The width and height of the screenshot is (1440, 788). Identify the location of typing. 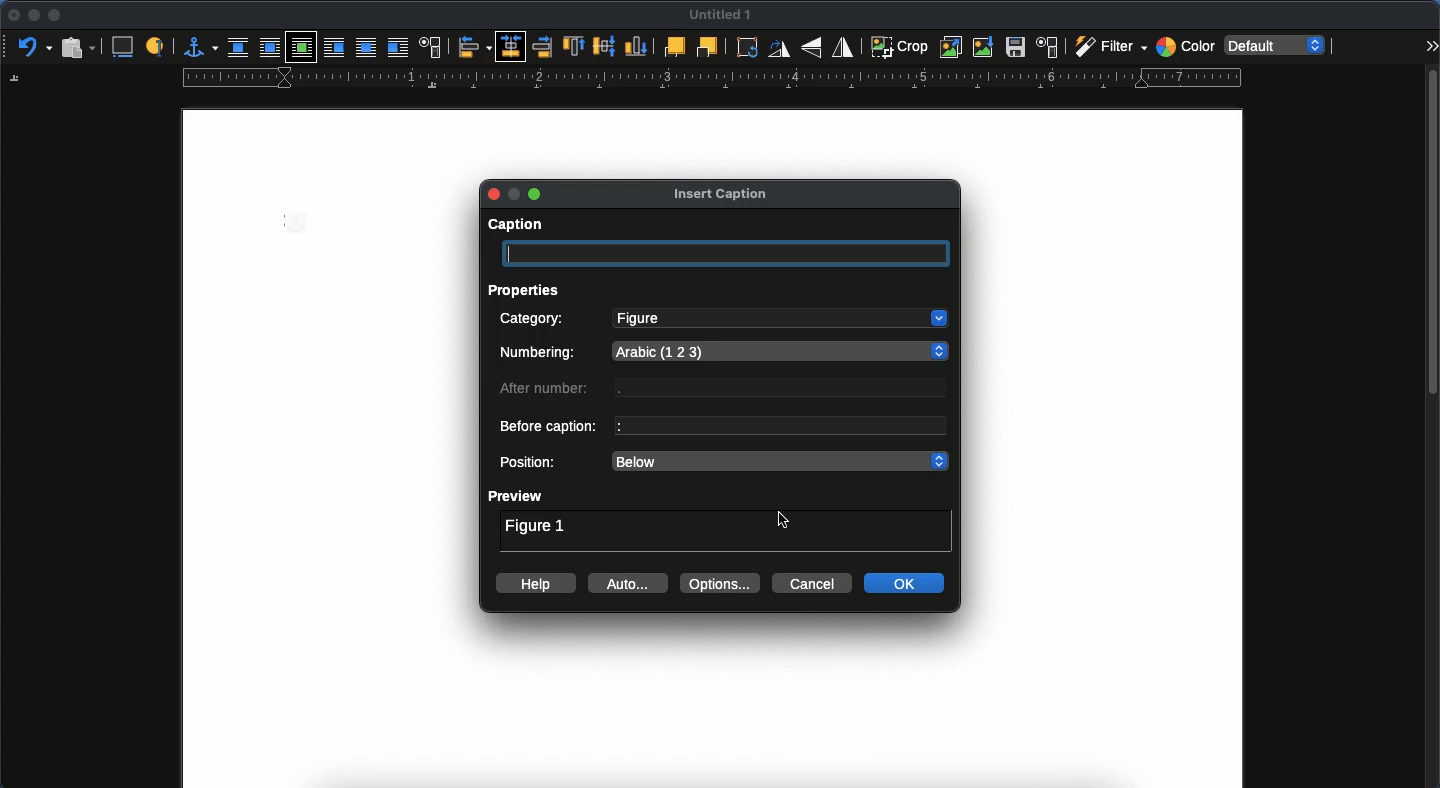
(729, 255).